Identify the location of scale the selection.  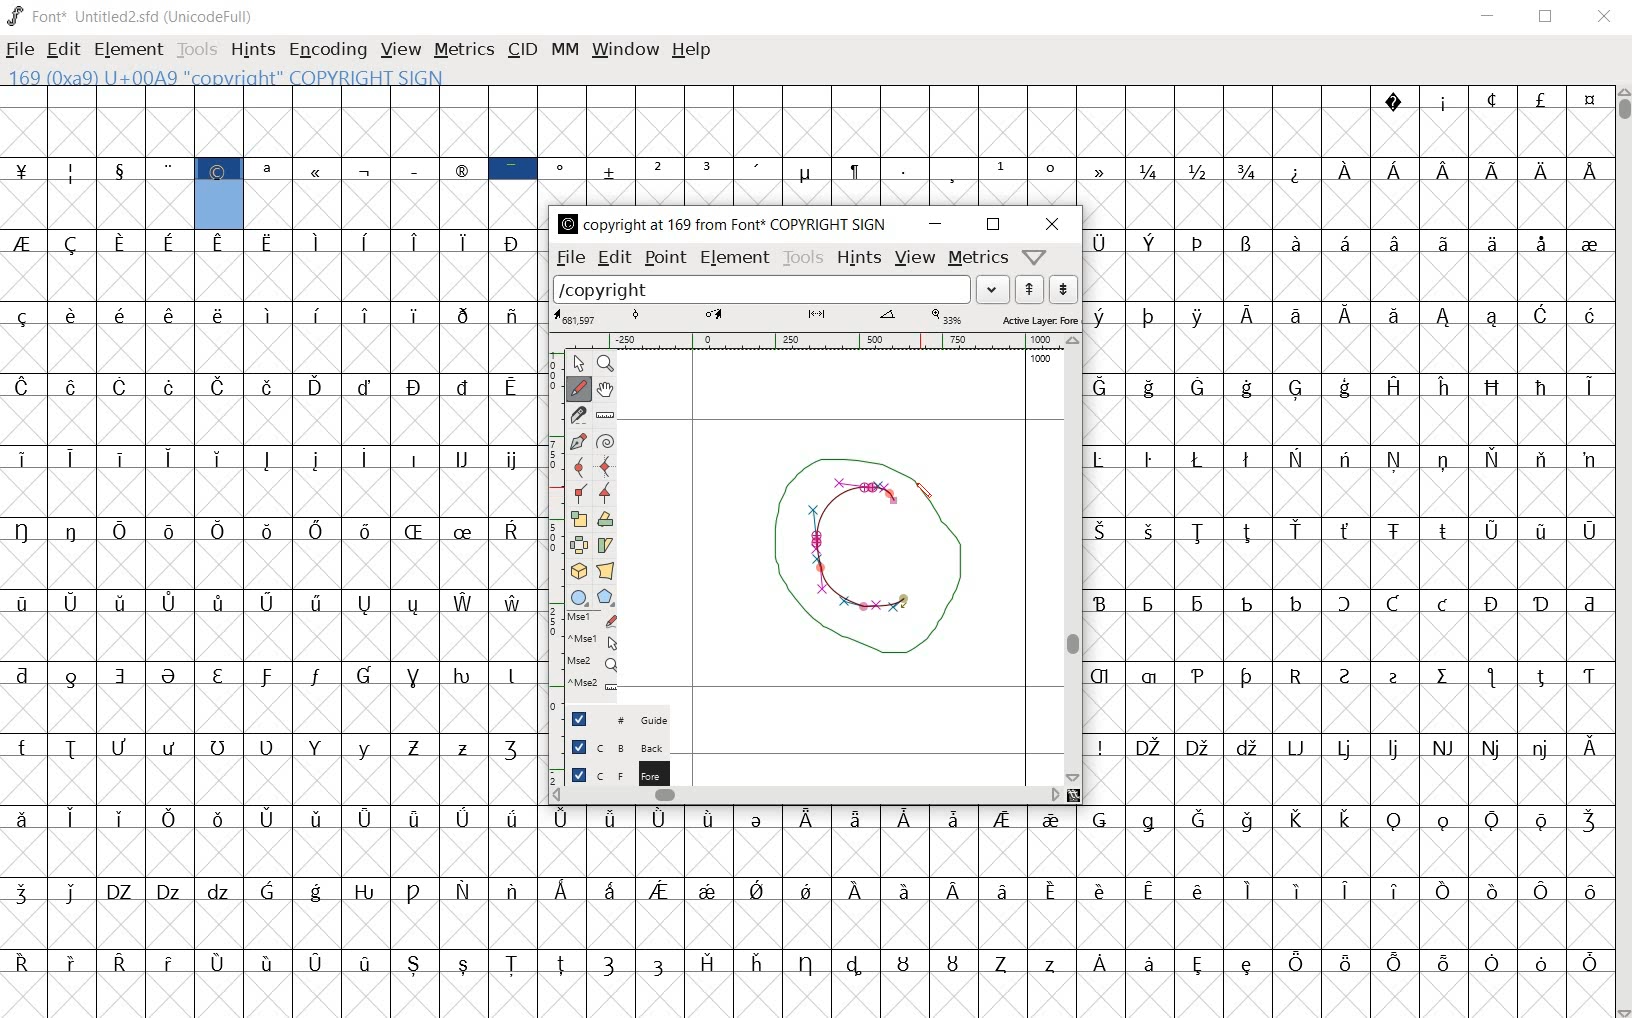
(579, 519).